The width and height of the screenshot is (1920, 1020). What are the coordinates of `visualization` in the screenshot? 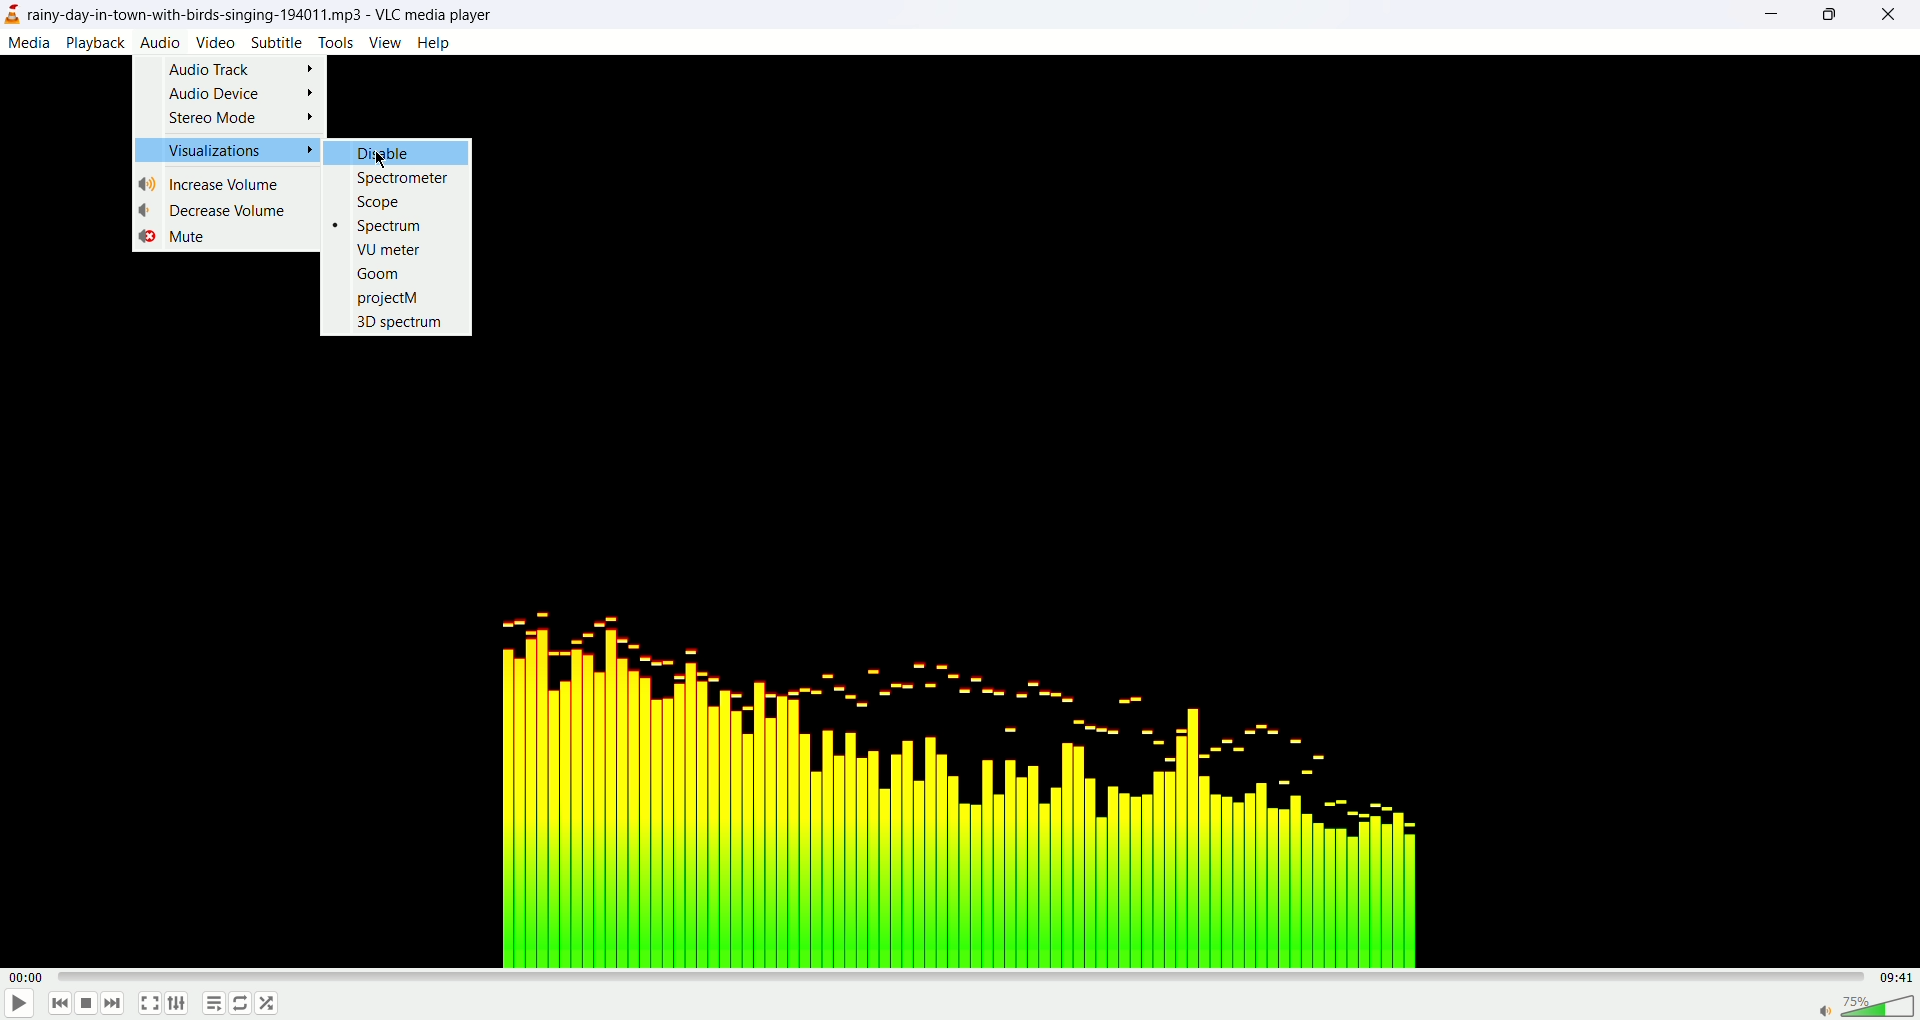 It's located at (226, 150).